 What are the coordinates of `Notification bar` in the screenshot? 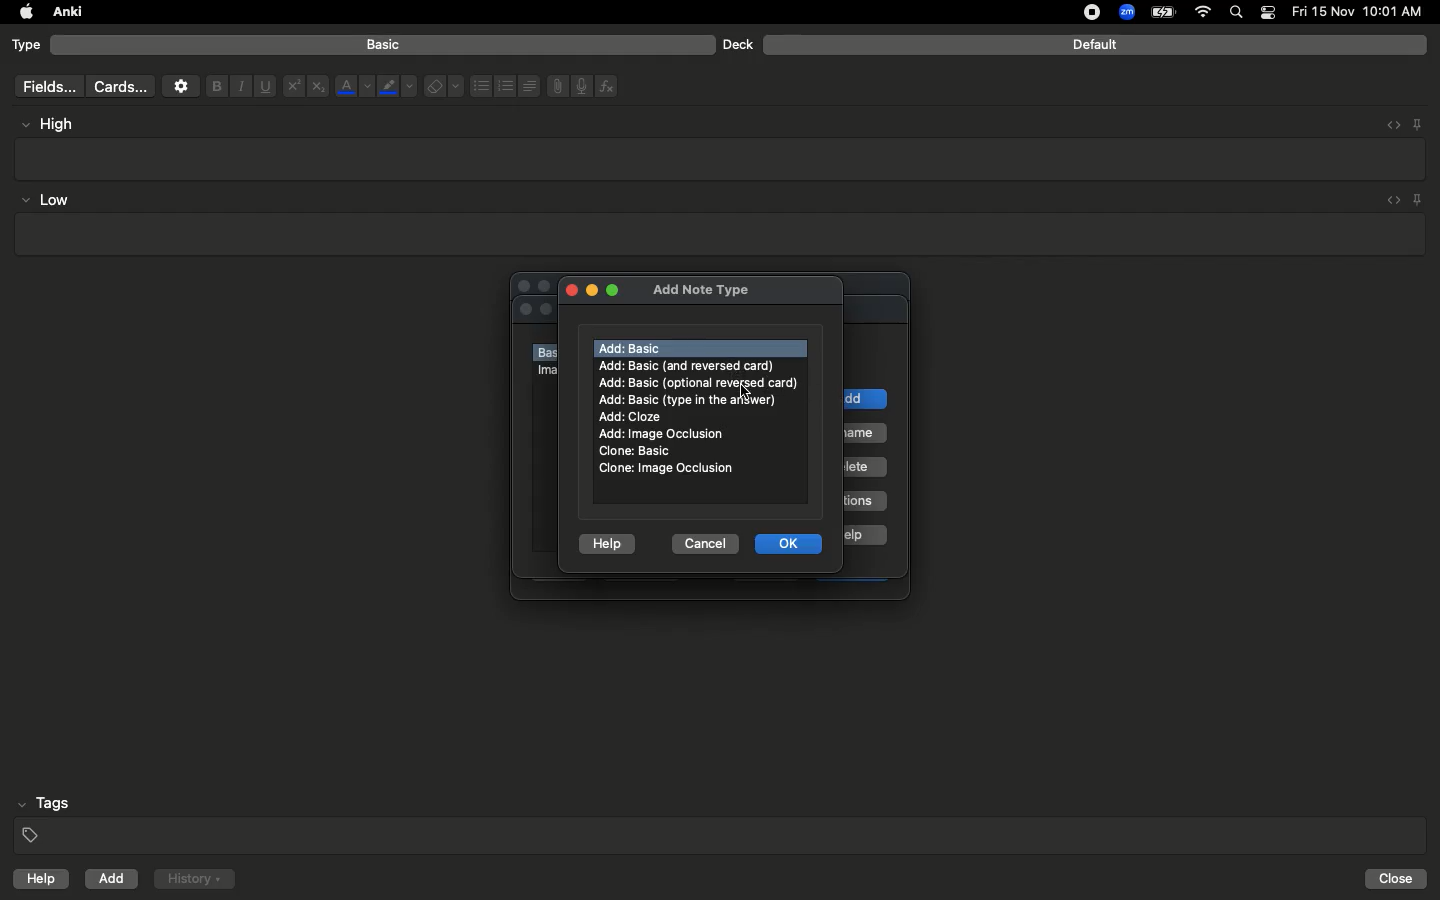 It's located at (1268, 13).